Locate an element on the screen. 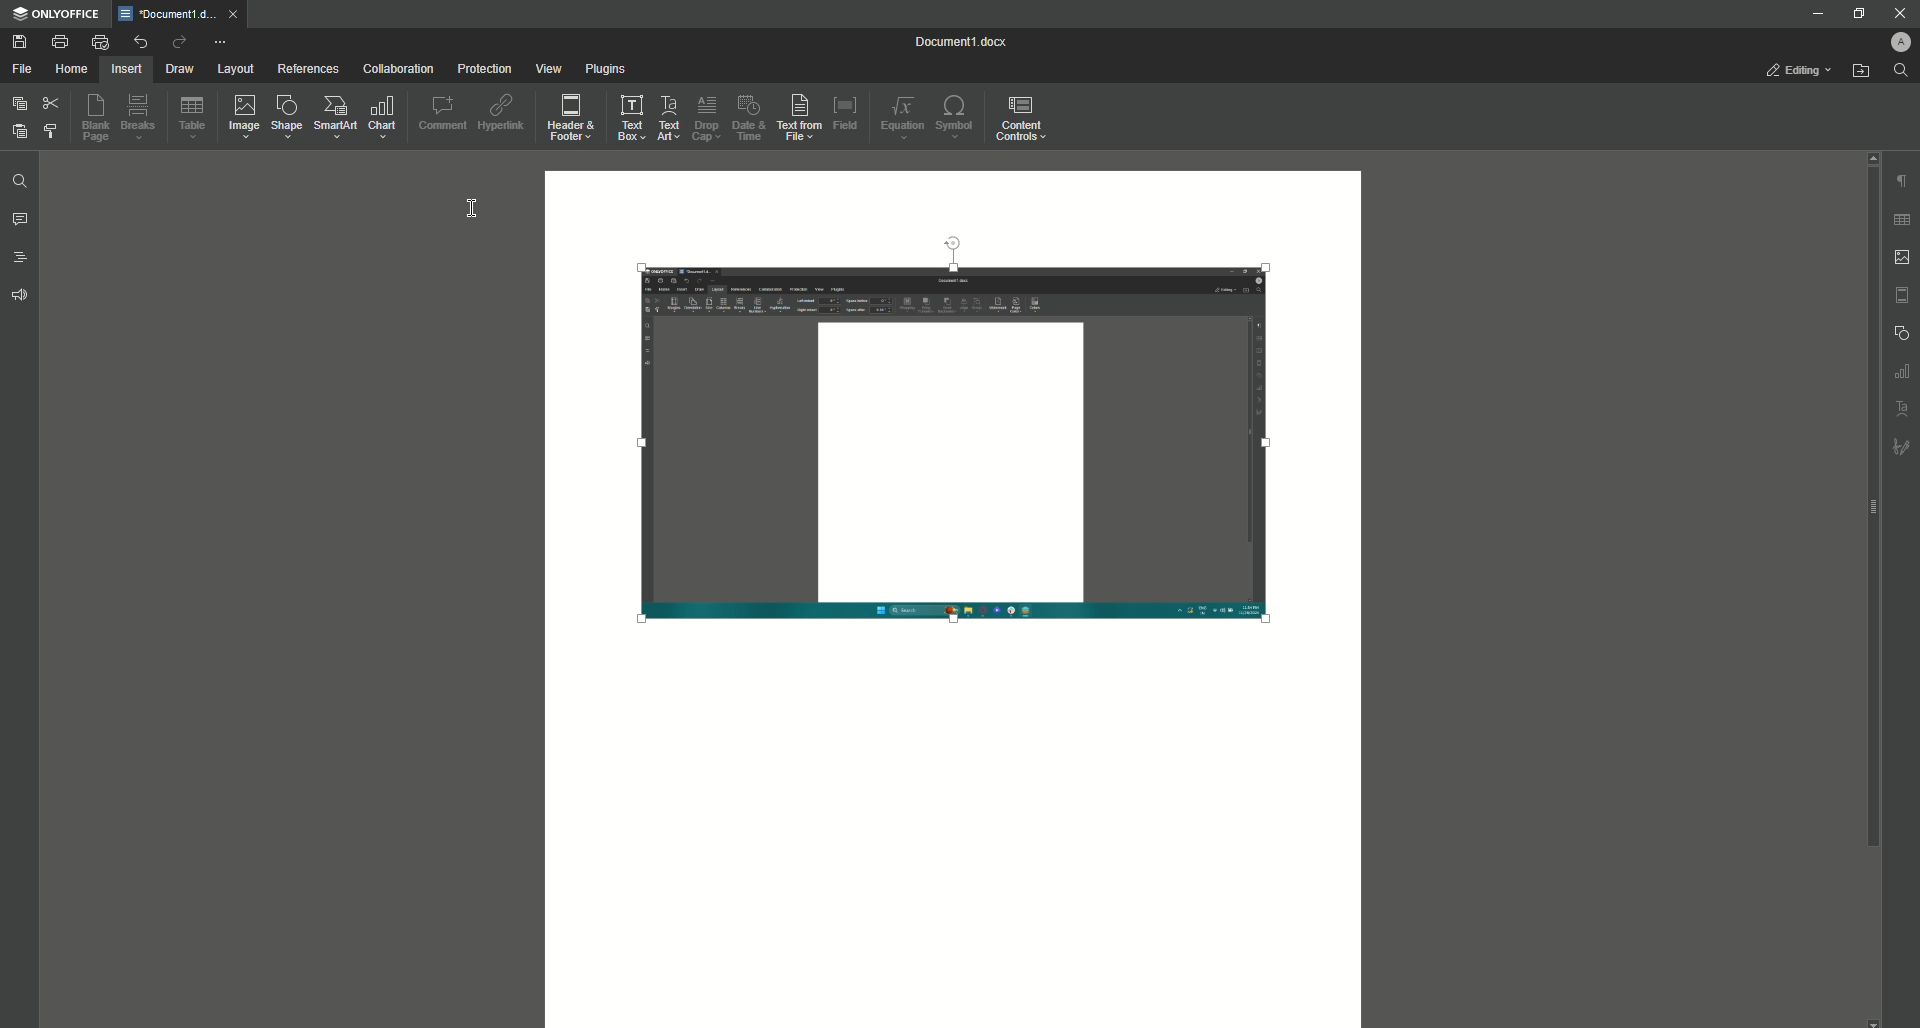  Header and Footer is located at coordinates (571, 117).